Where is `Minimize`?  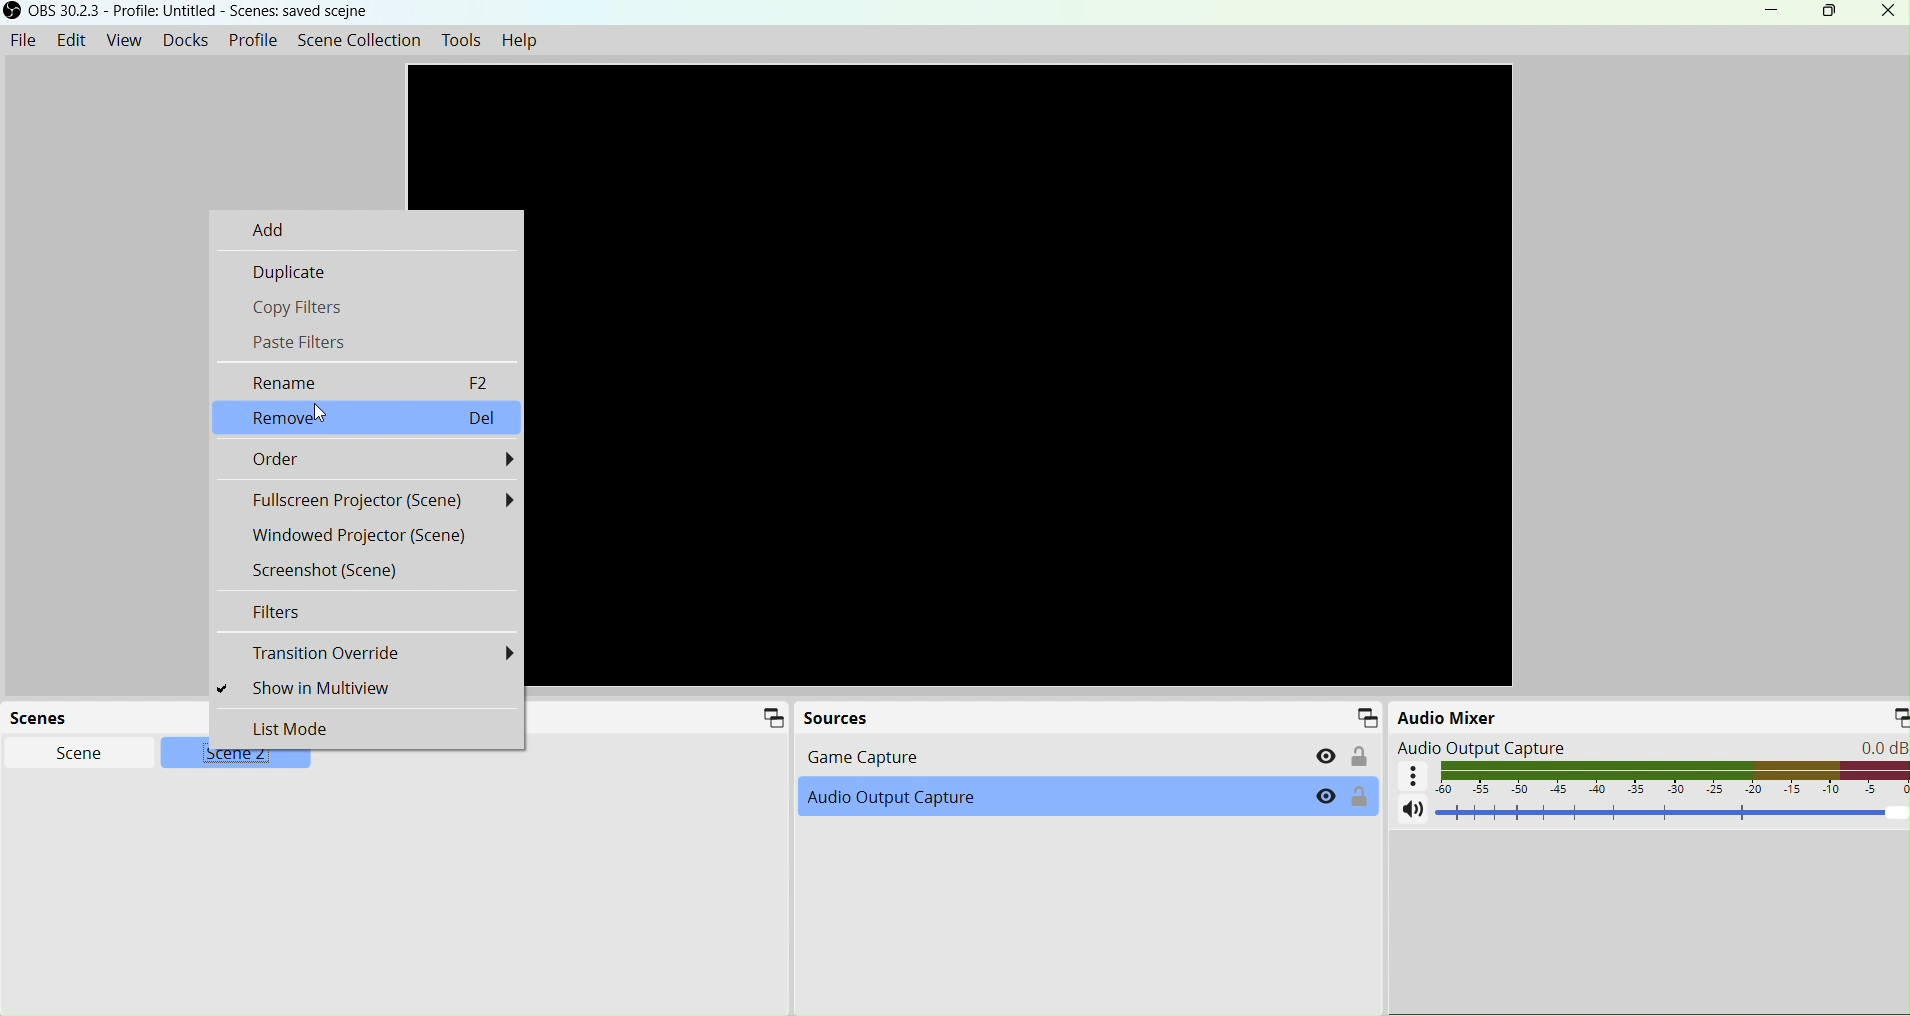 Minimize is located at coordinates (1771, 10).